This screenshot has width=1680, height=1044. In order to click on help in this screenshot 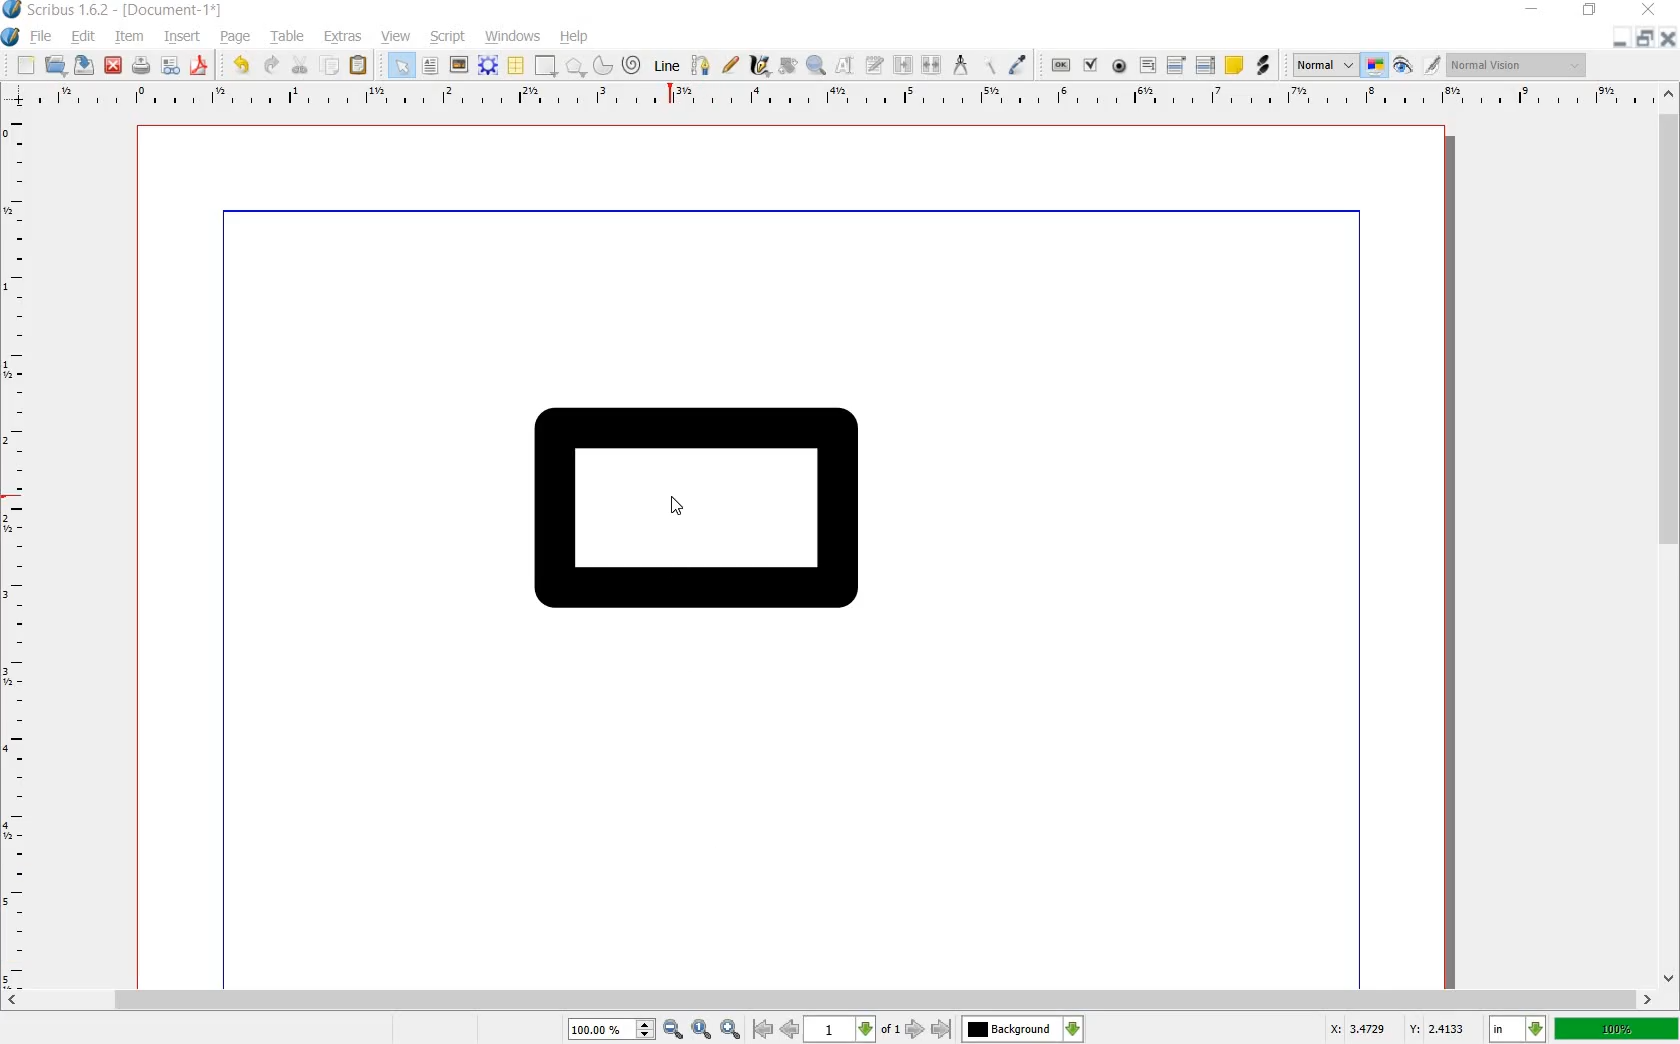, I will do `click(575, 38)`.